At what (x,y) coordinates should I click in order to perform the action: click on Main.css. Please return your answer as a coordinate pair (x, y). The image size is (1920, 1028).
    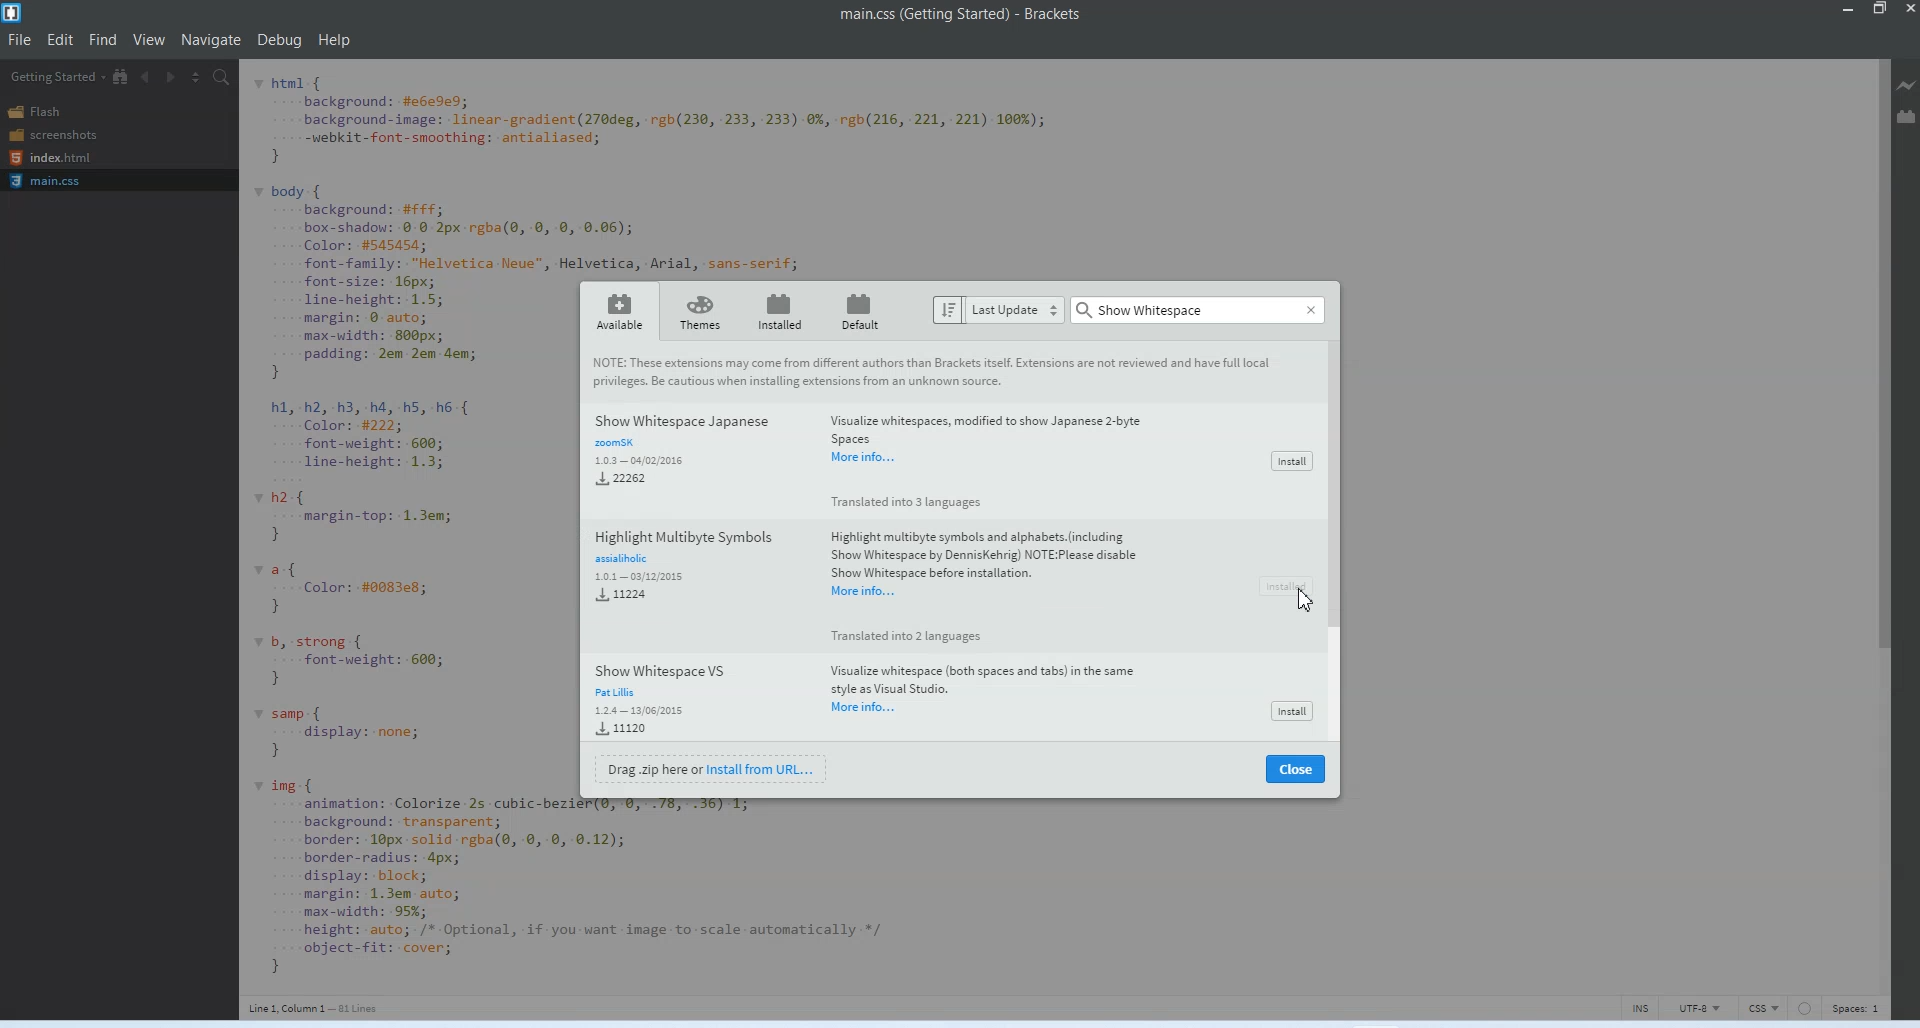
    Looking at the image, I should click on (47, 181).